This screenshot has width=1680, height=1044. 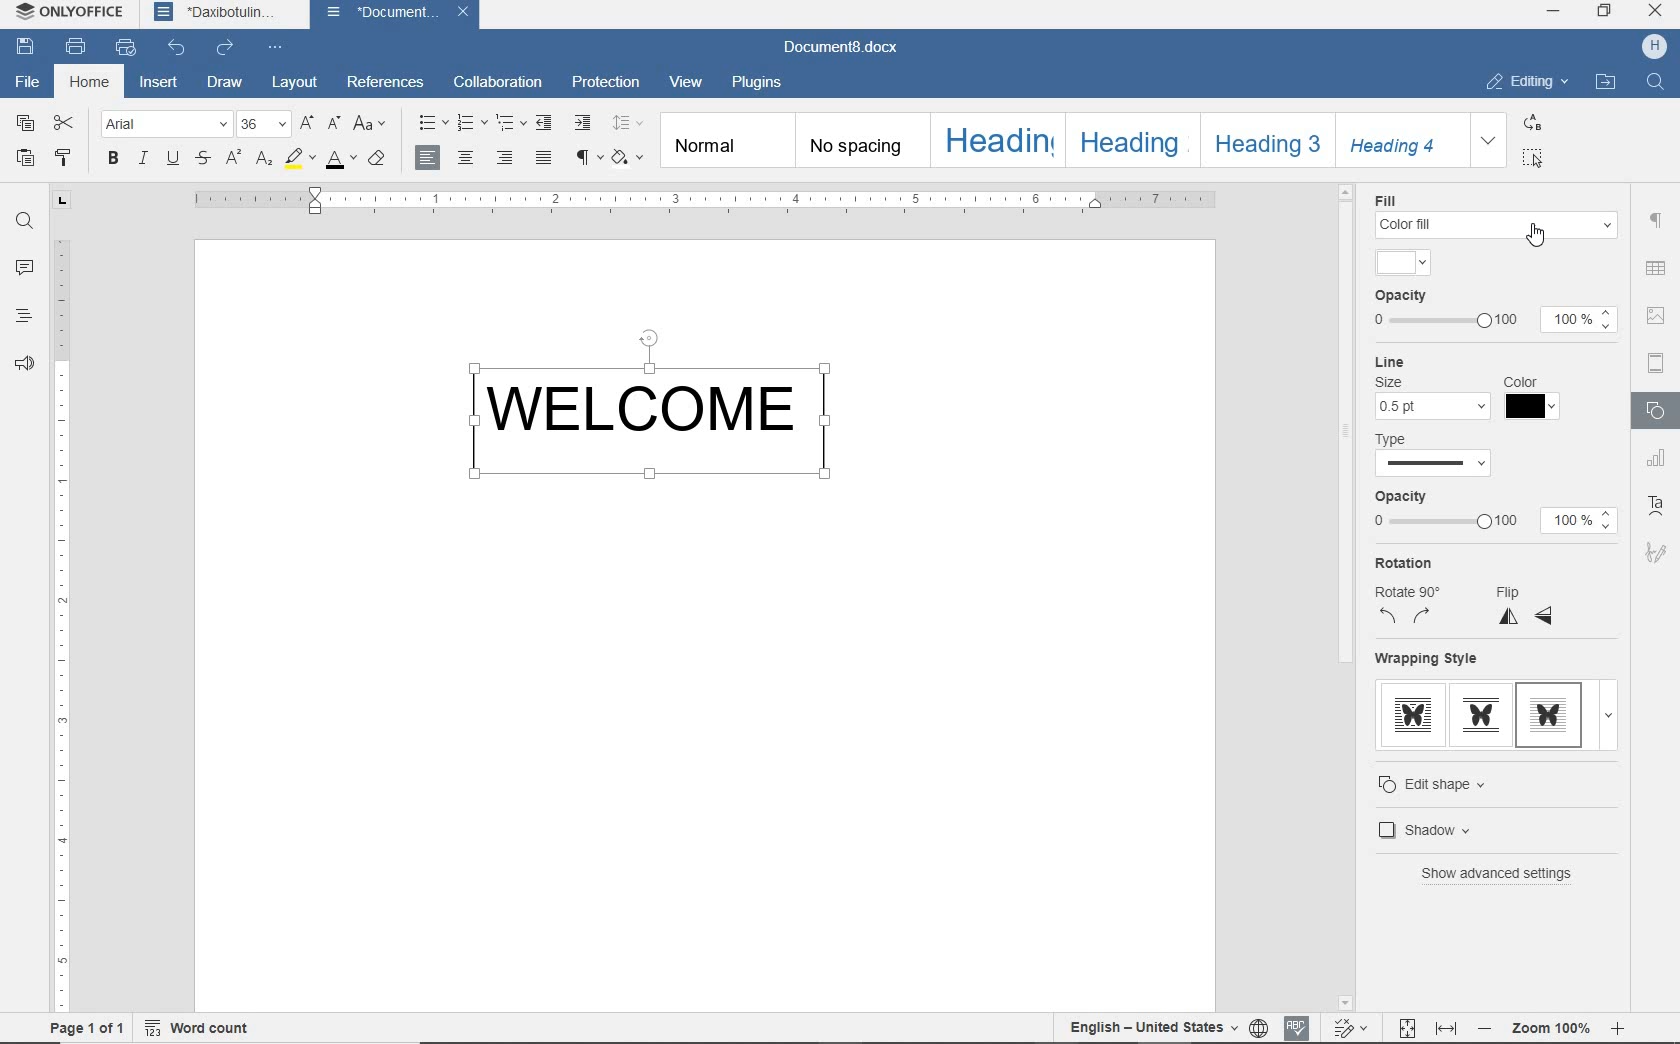 I want to click on shadow, so click(x=1459, y=829).